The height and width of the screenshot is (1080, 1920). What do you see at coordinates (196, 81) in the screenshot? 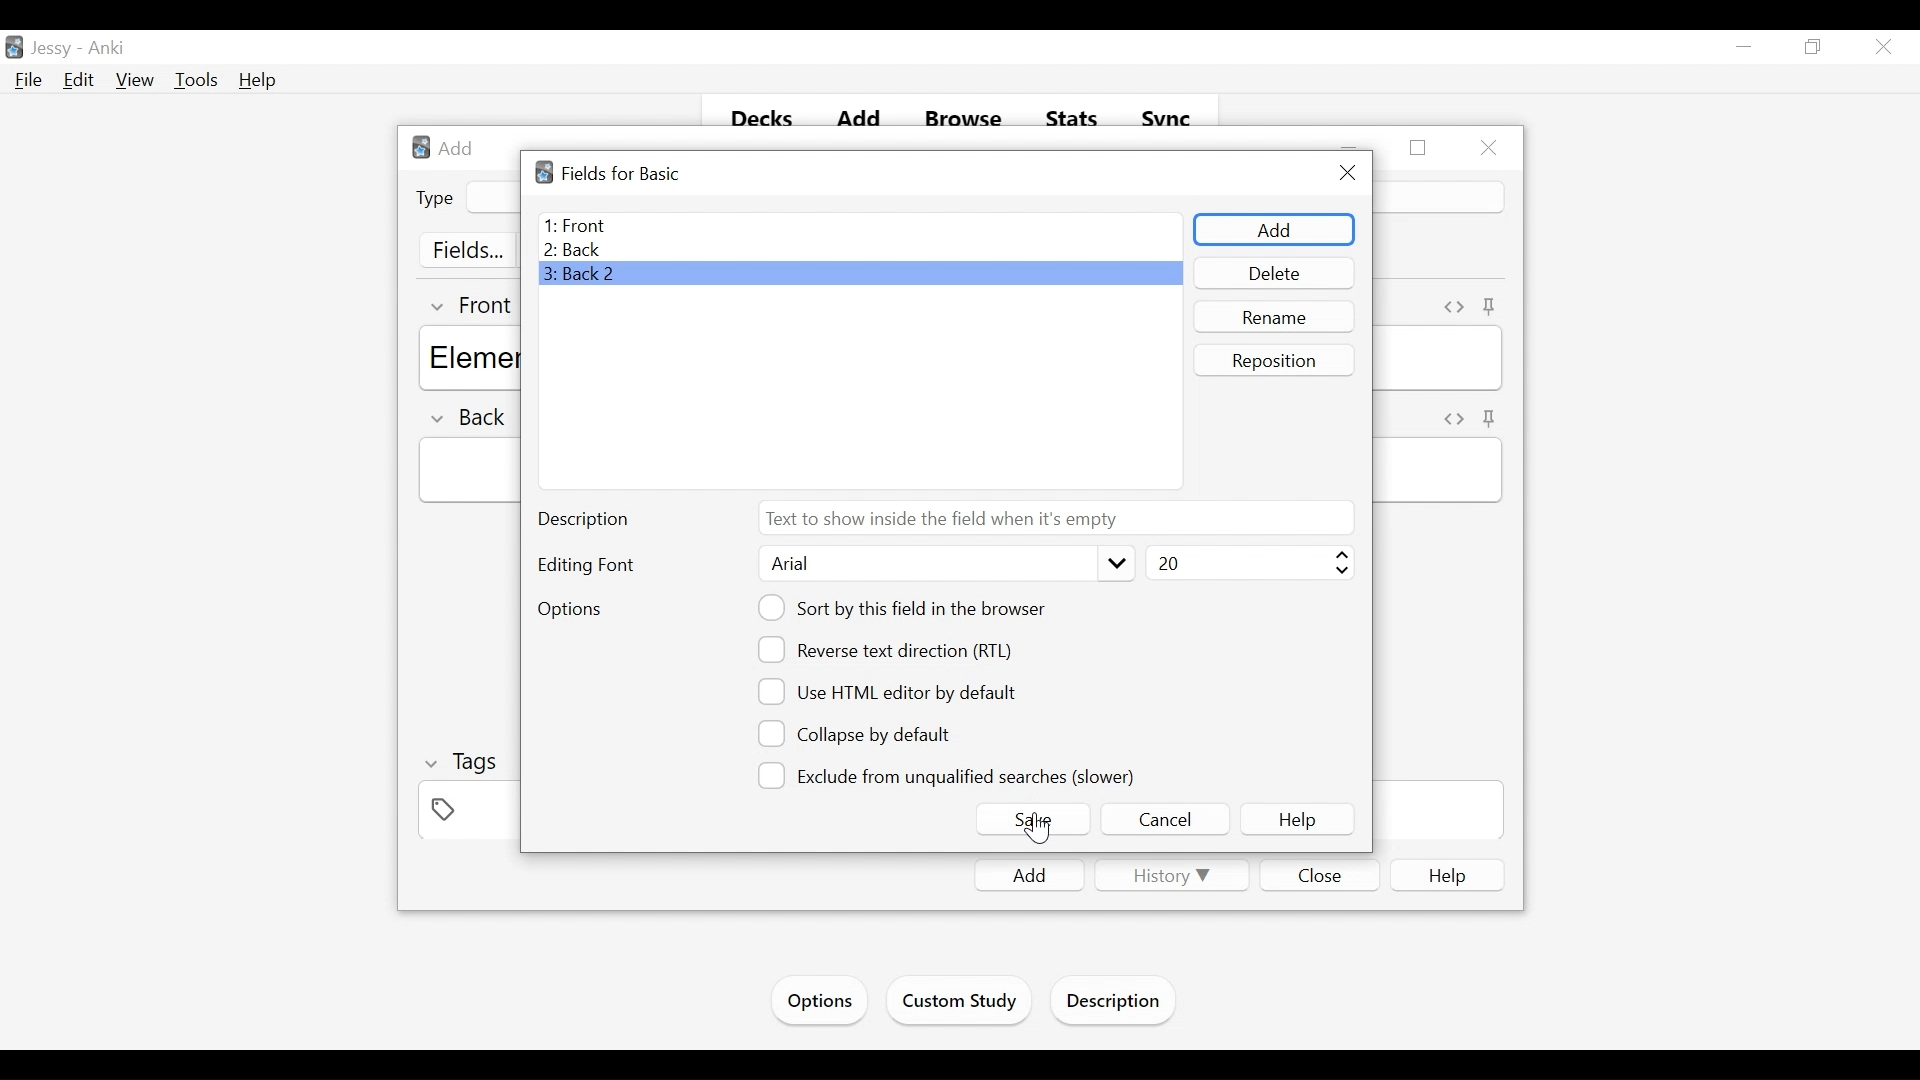
I see `Tools` at bounding box center [196, 81].